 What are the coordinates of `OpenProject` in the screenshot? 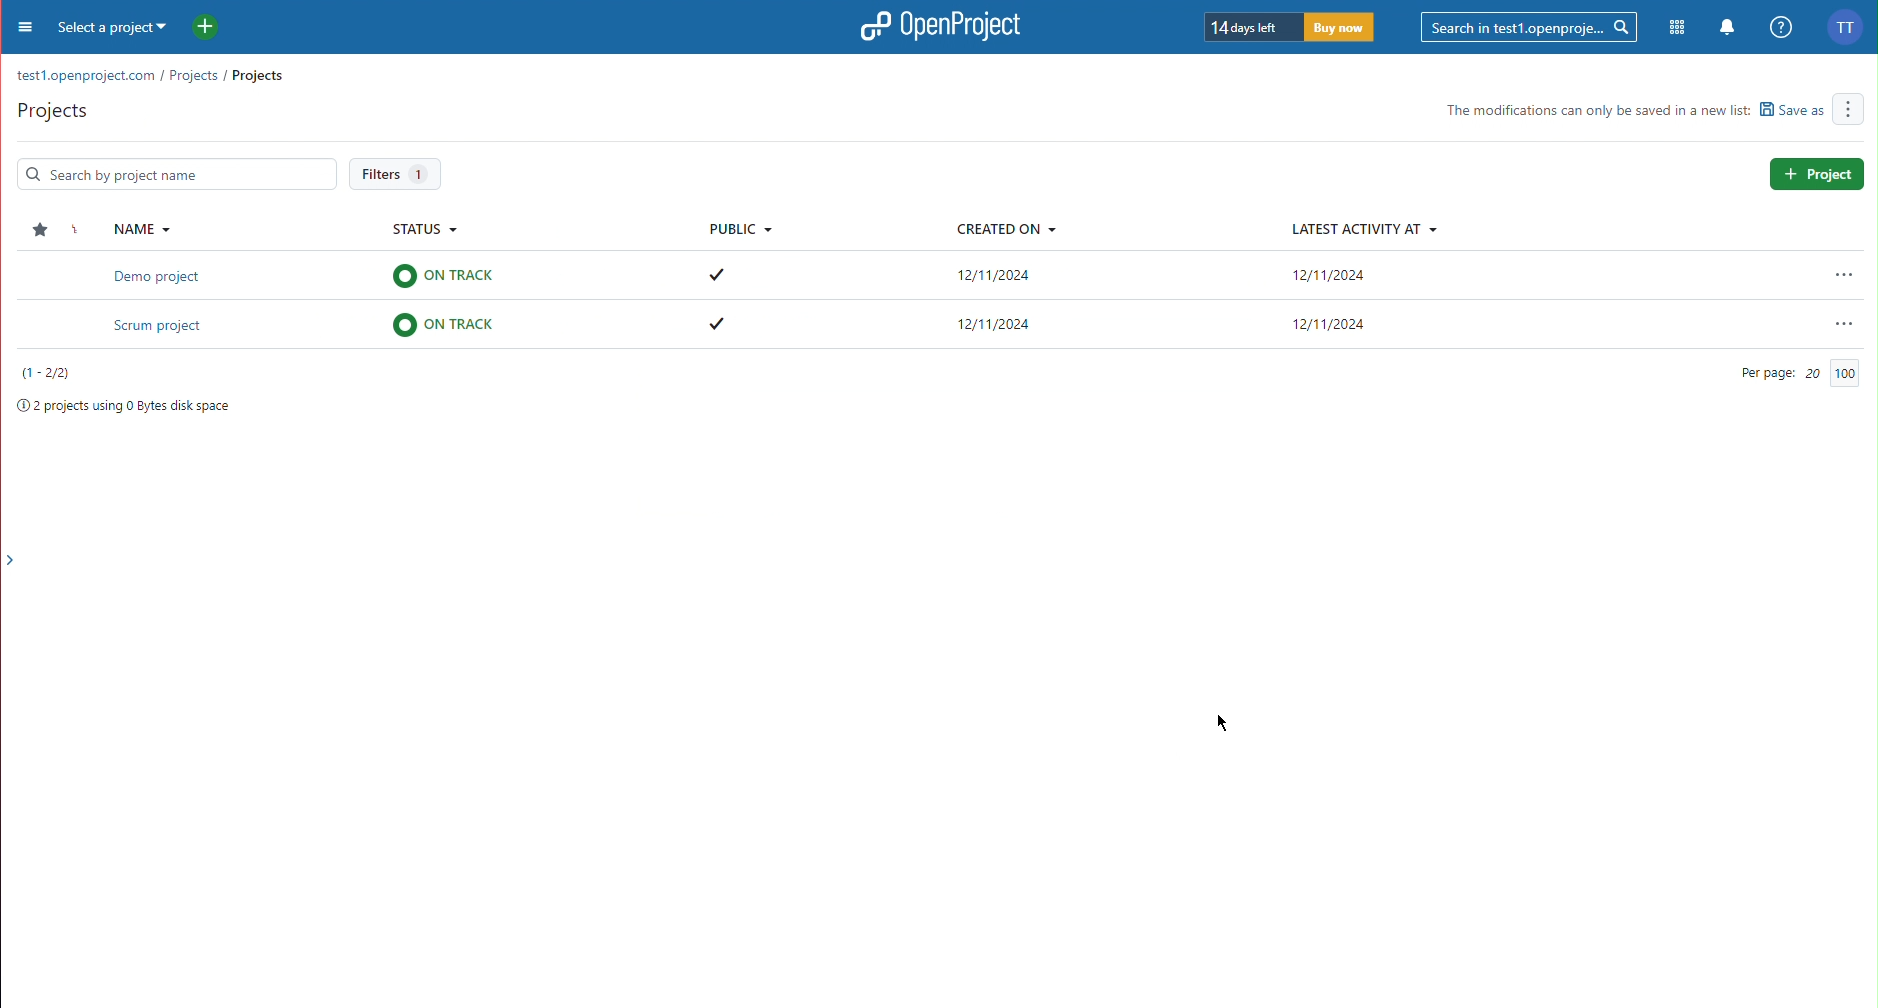 It's located at (939, 25).